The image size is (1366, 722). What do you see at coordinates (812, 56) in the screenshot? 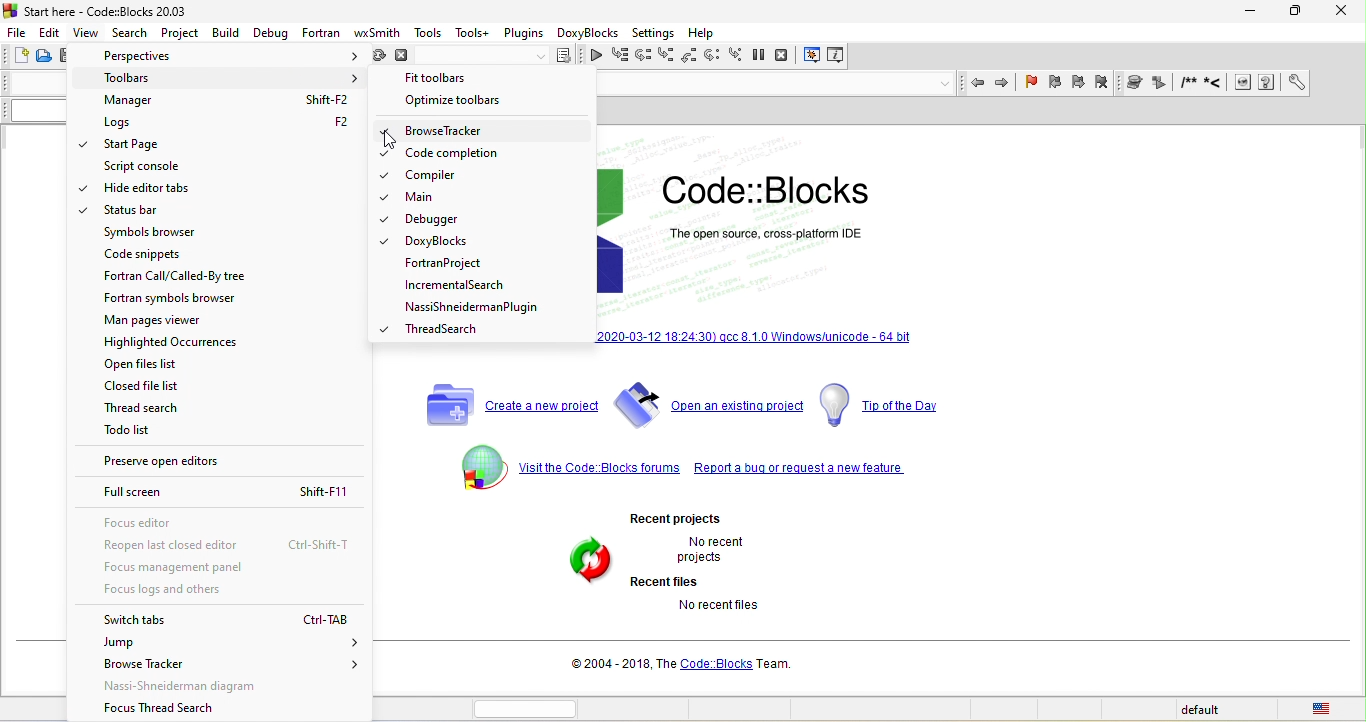
I see `debugging window` at bounding box center [812, 56].